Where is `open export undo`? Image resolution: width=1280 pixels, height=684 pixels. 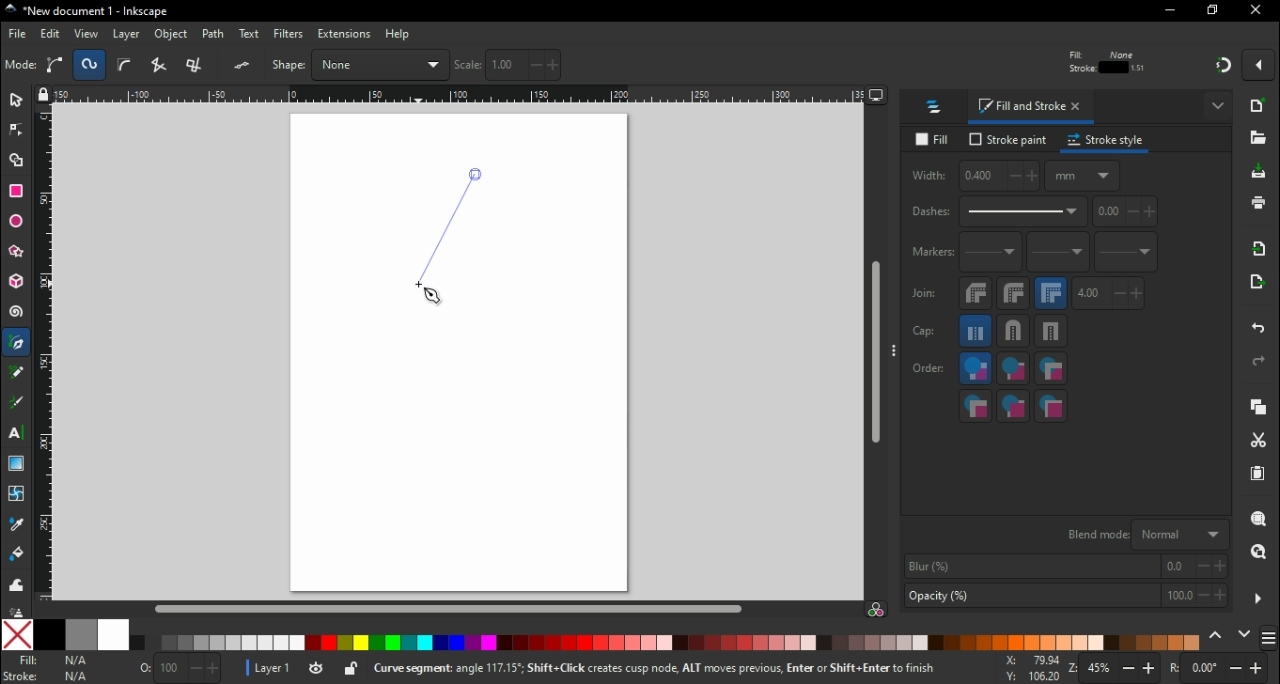 open export undo is located at coordinates (1258, 287).